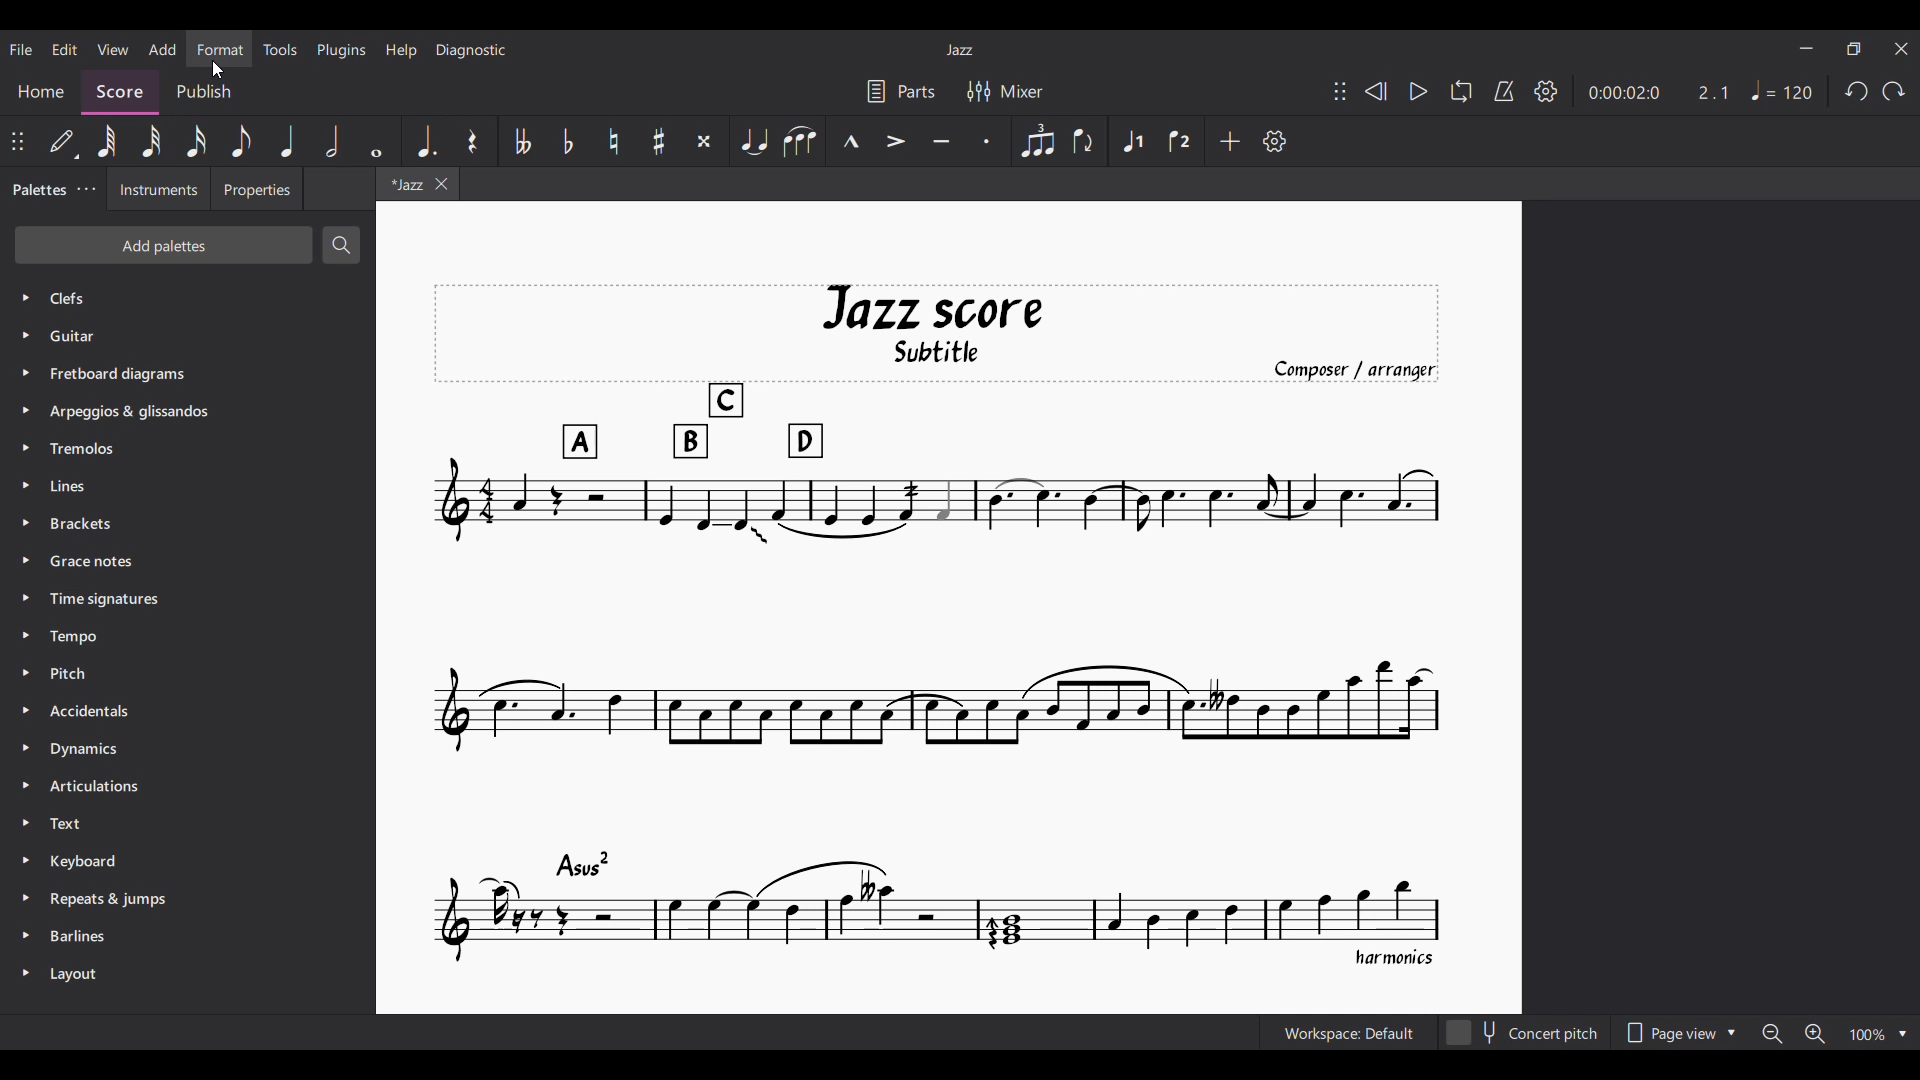 This screenshot has width=1920, height=1080. I want to click on 64th note, so click(107, 140).